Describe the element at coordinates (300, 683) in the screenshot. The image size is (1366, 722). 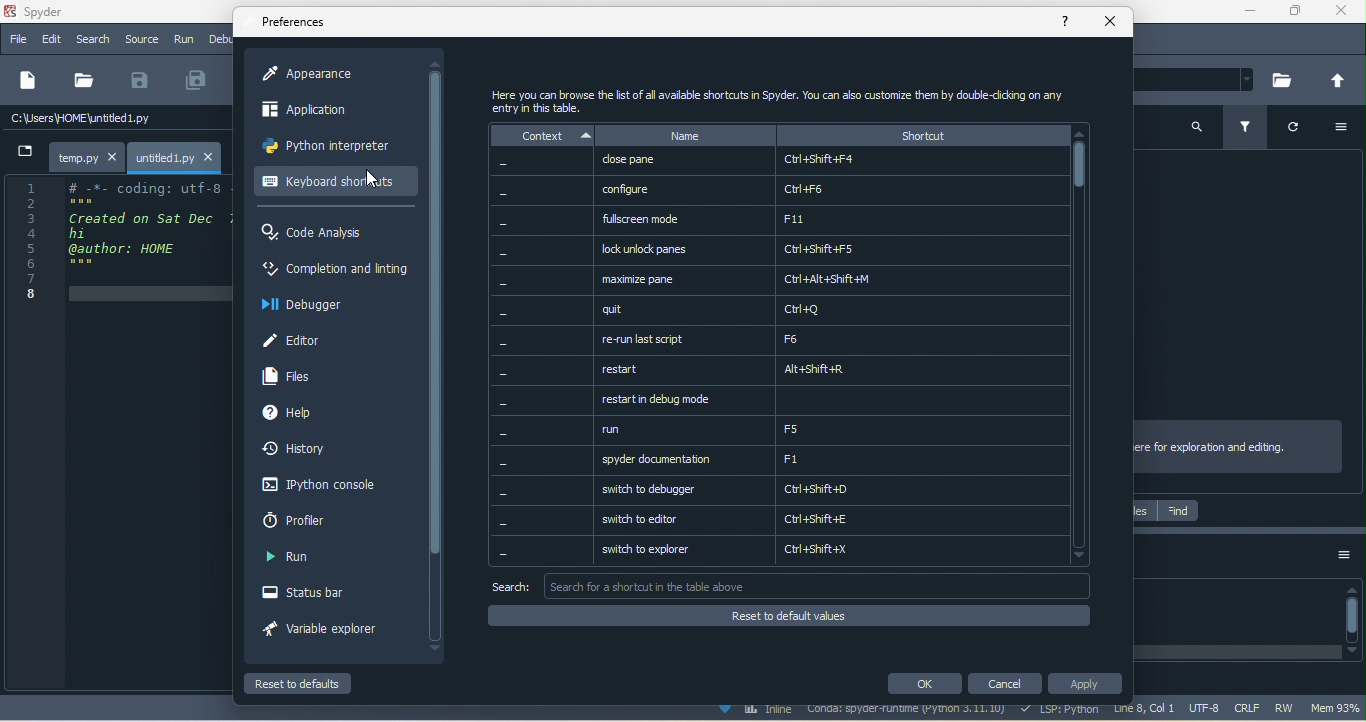
I see `reset to defaults` at that location.